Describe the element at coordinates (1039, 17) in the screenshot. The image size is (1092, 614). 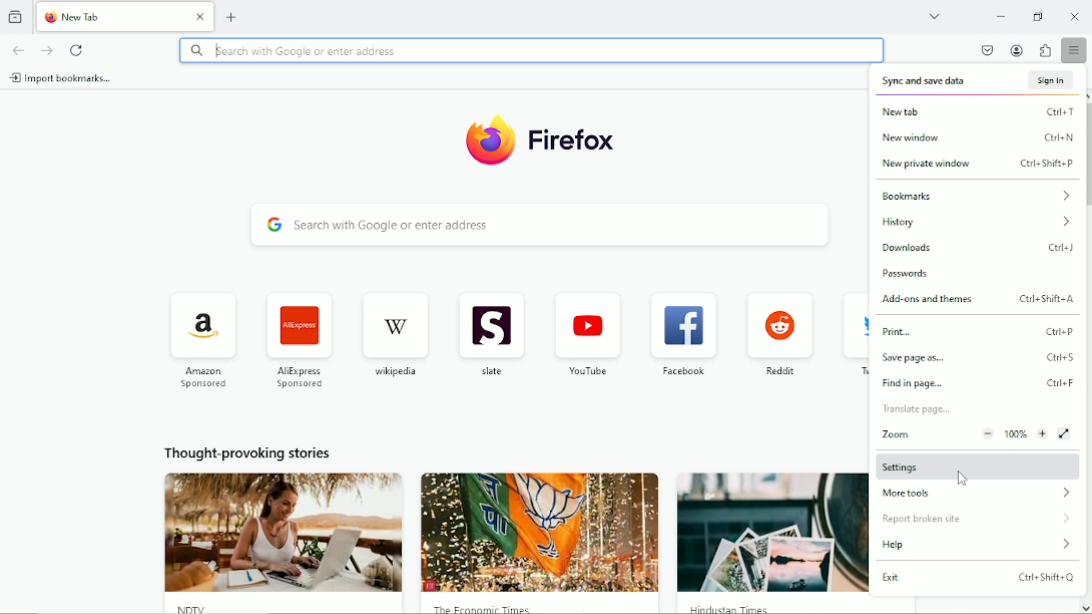
I see `restore down` at that location.